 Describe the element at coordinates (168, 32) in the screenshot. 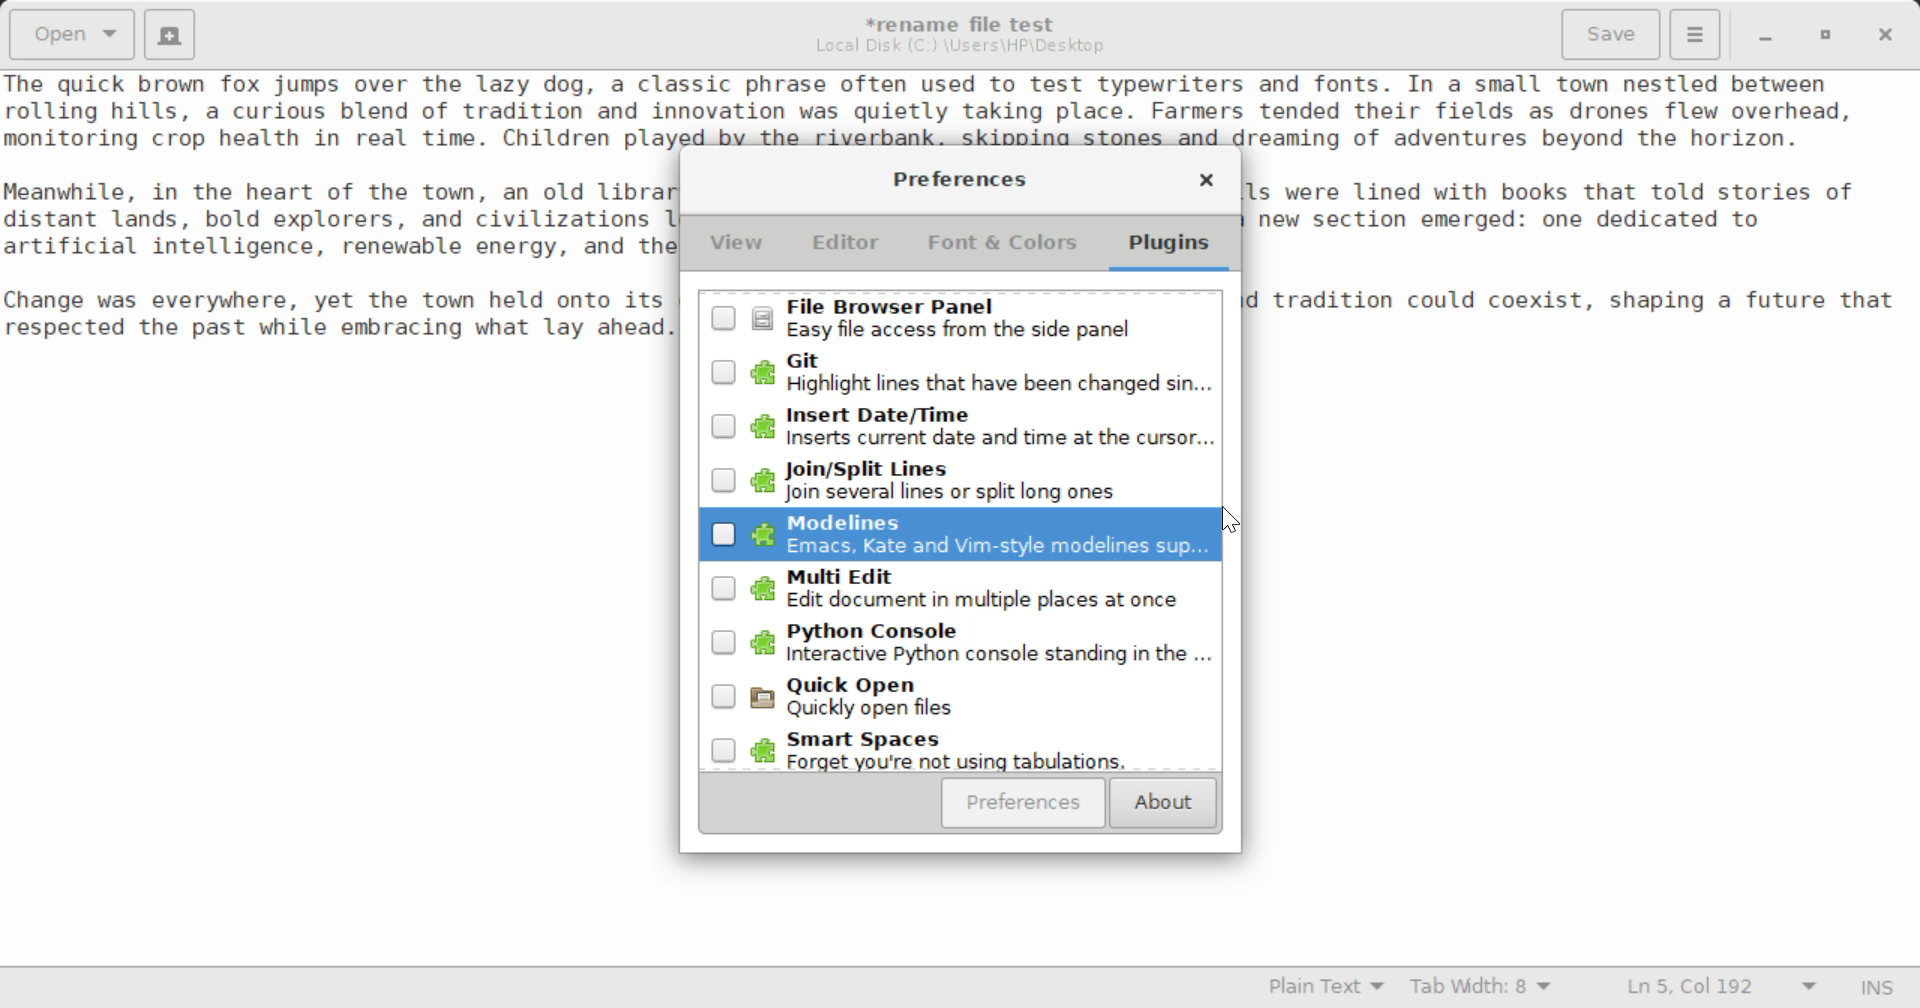

I see `Create New Document` at that location.